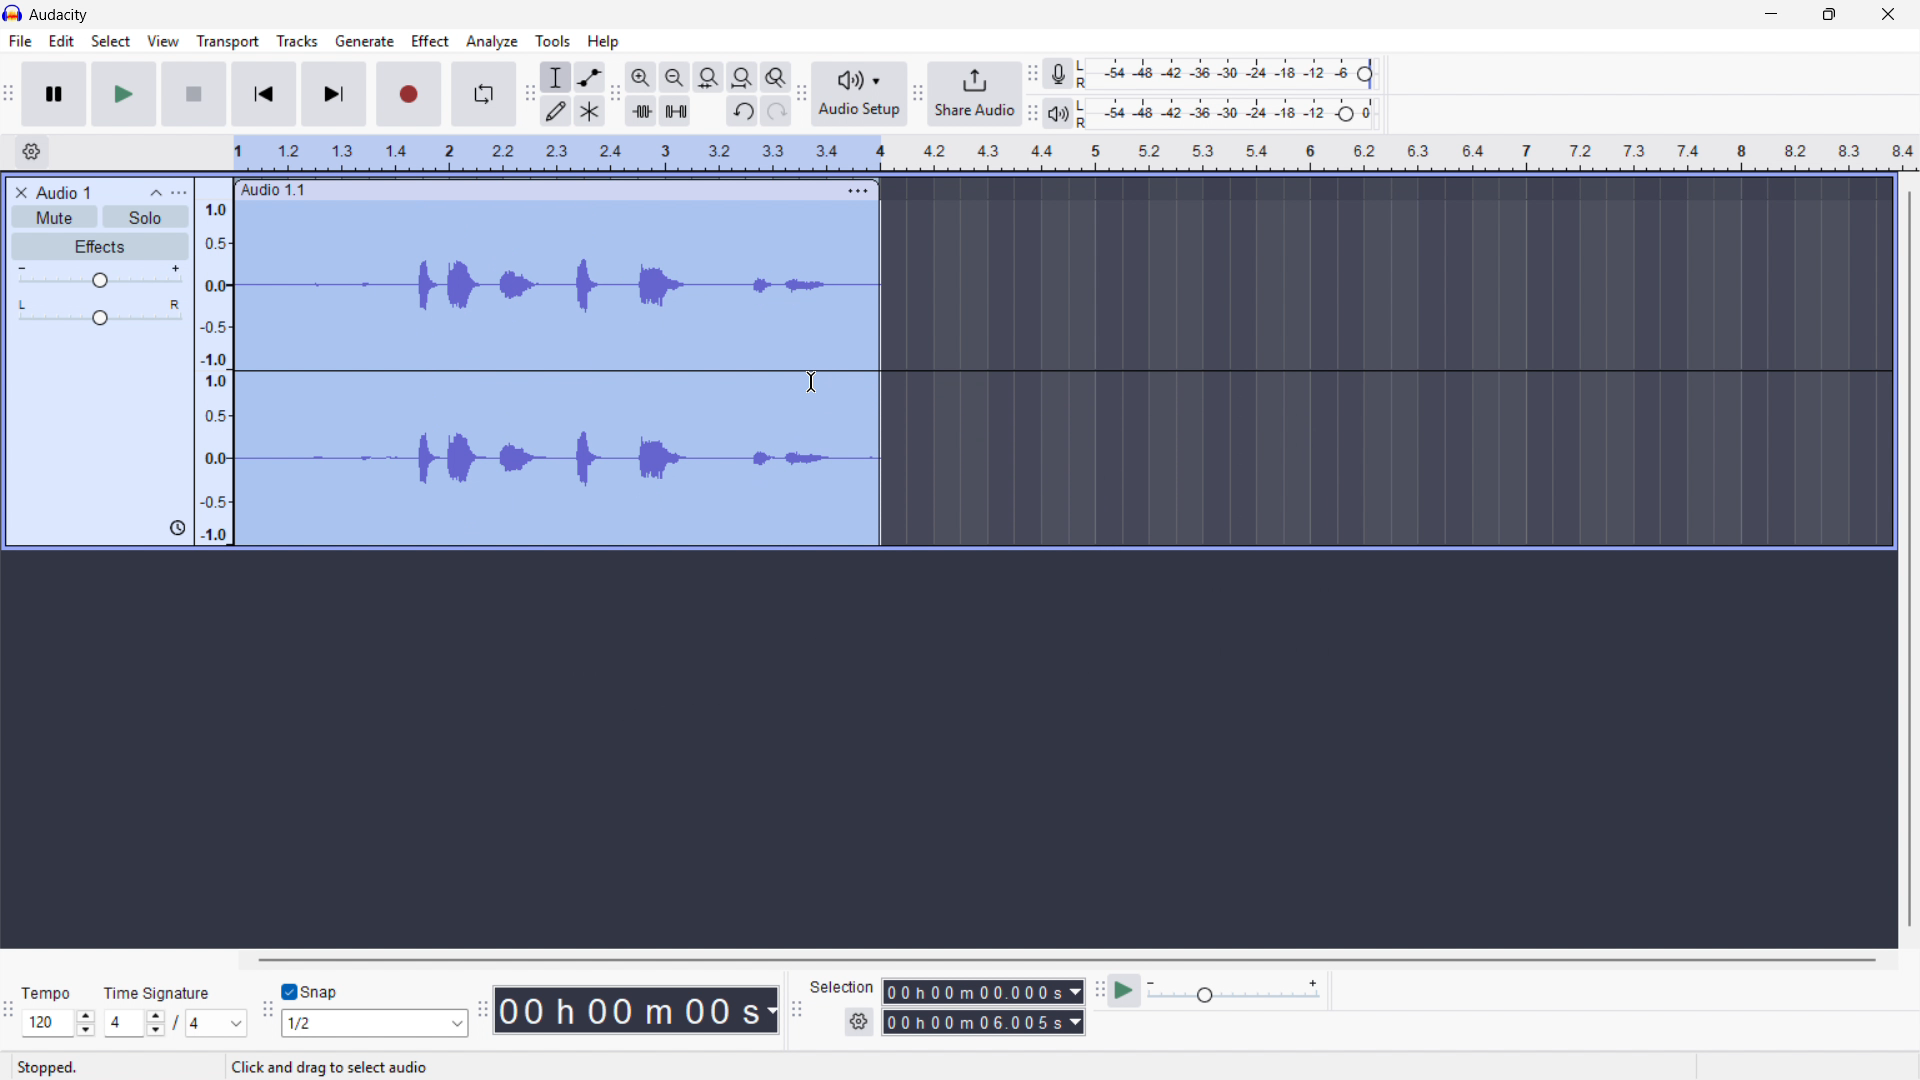  What do you see at coordinates (268, 1012) in the screenshot?
I see `Snapping toolbar` at bounding box center [268, 1012].